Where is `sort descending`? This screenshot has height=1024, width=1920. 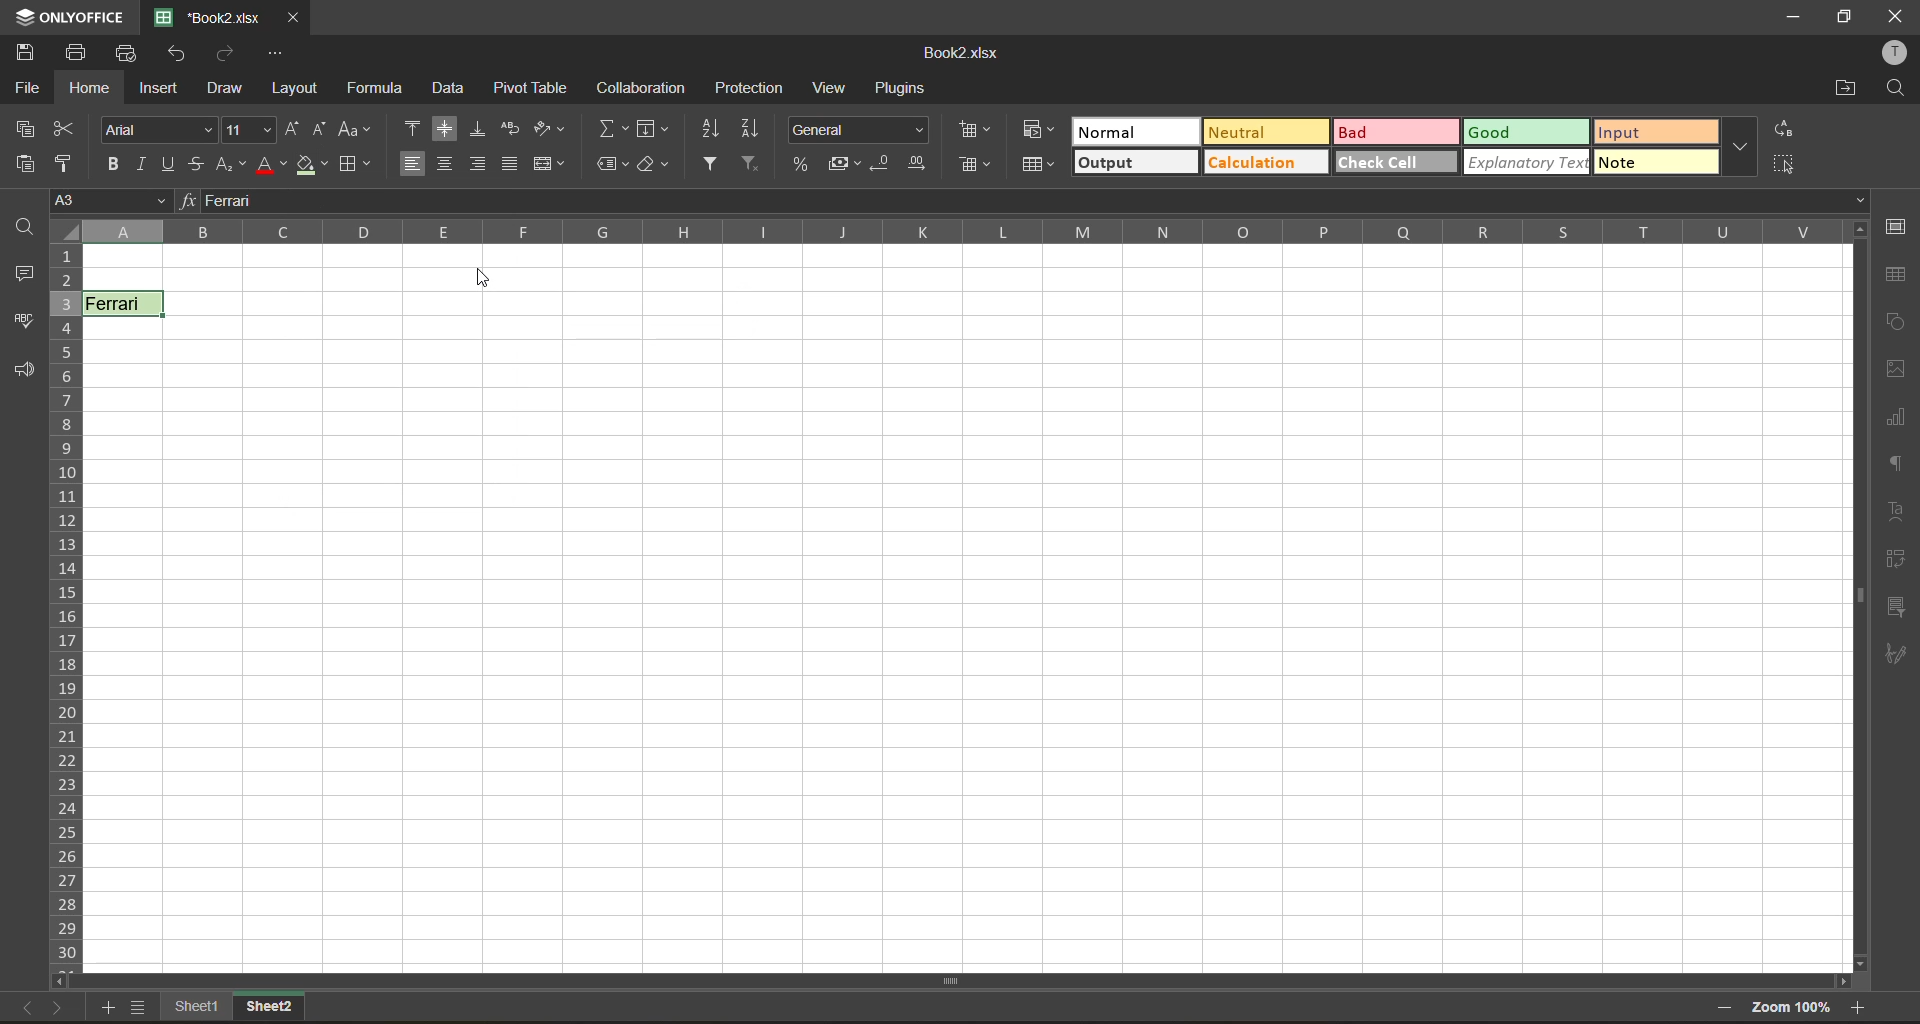
sort descending is located at coordinates (750, 129).